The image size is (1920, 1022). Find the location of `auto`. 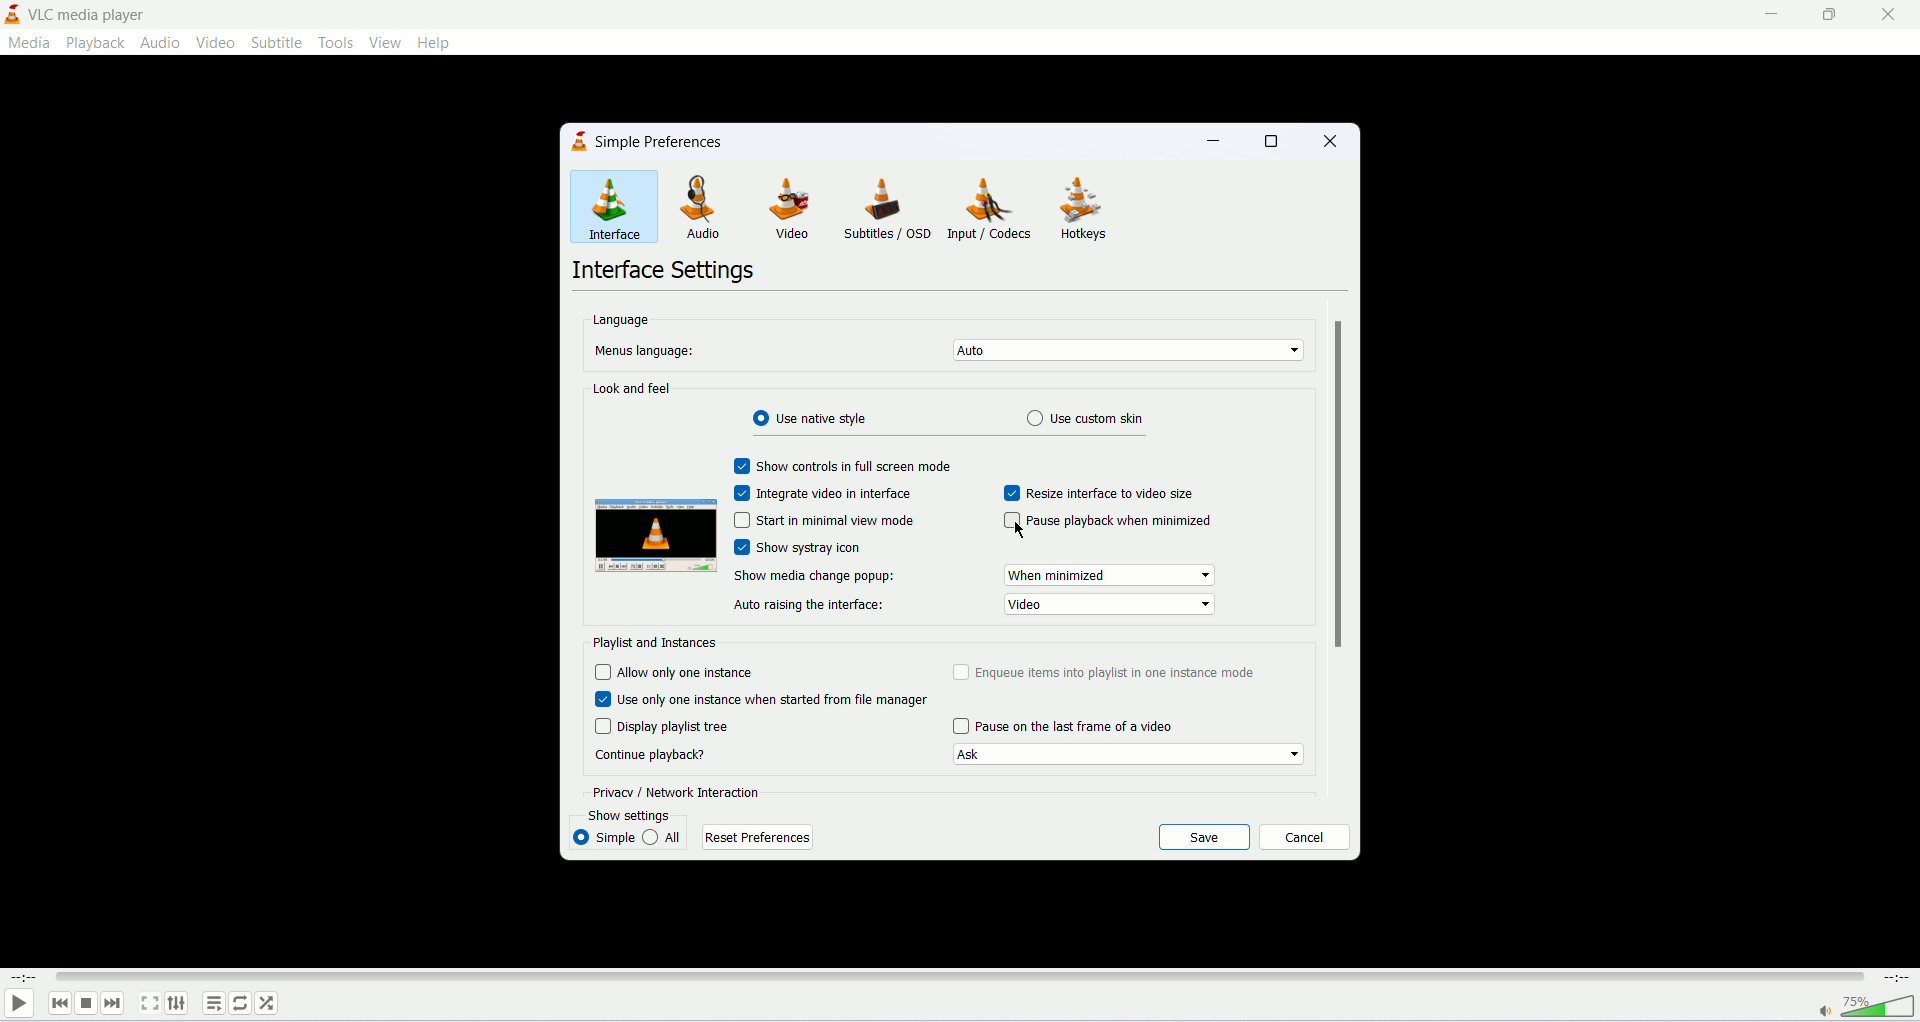

auto is located at coordinates (1121, 350).